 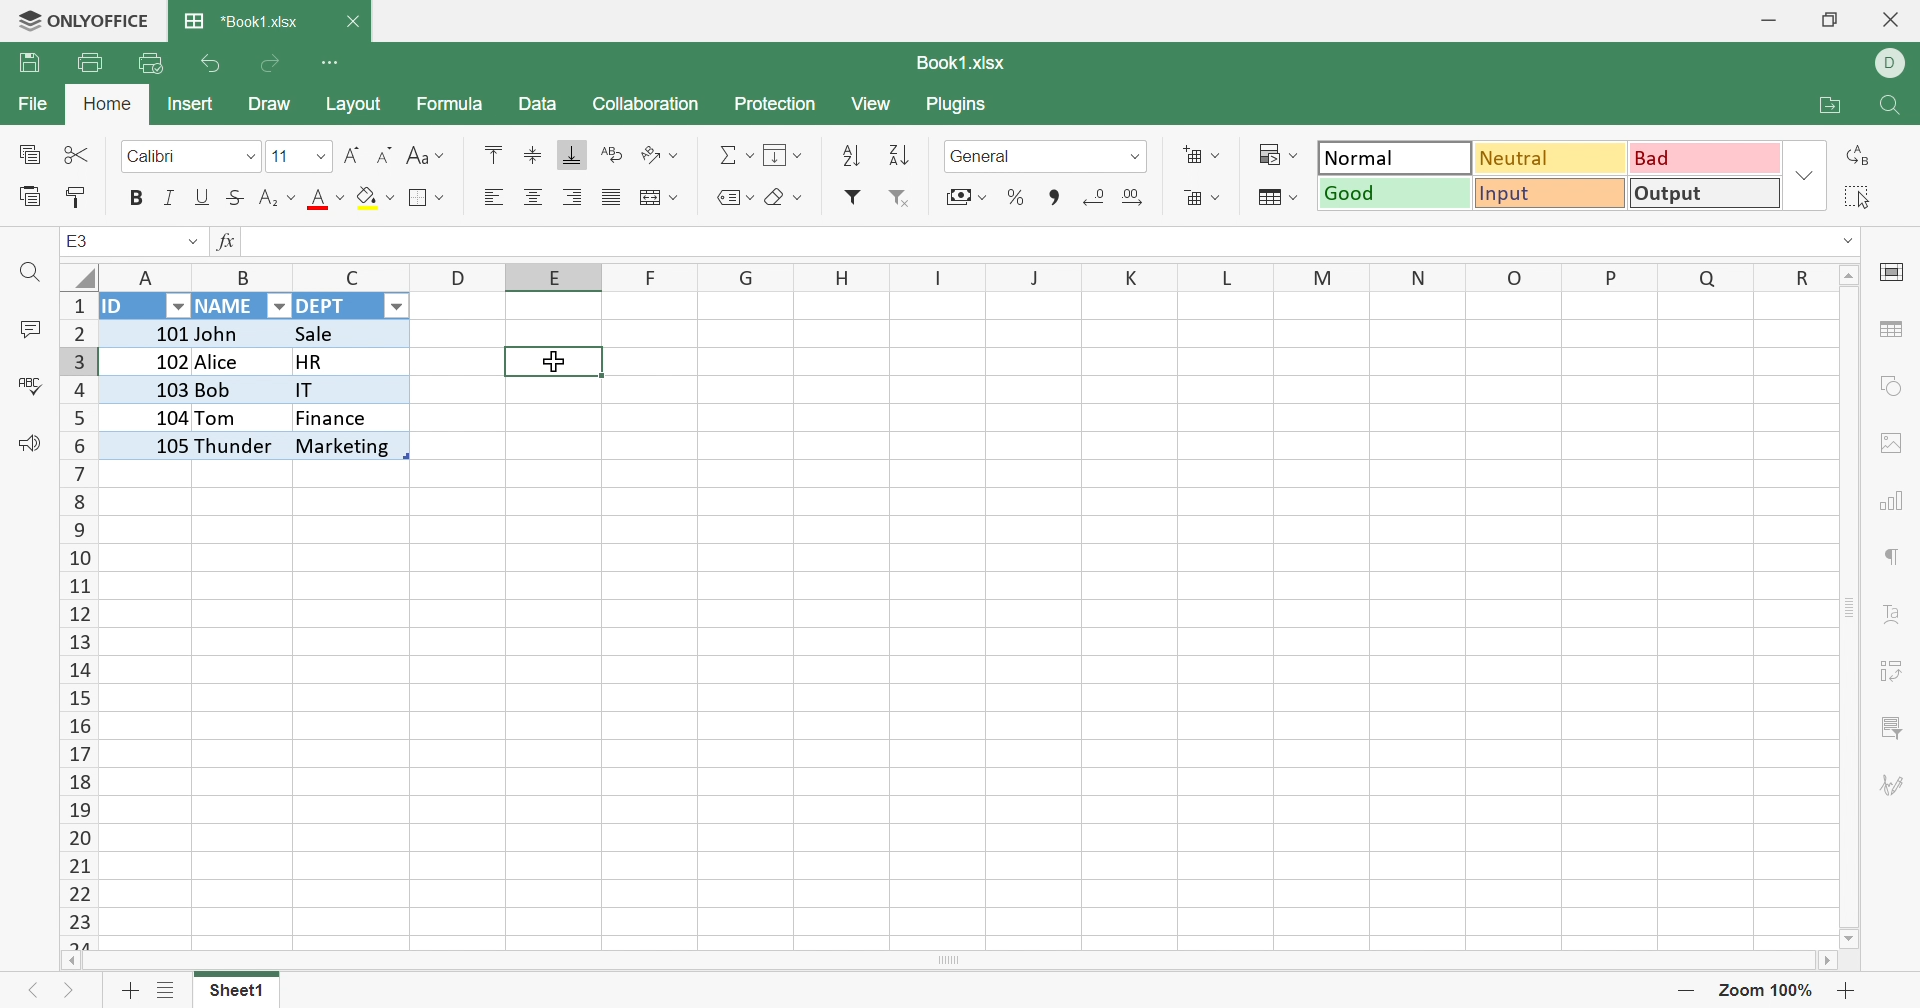 What do you see at coordinates (573, 197) in the screenshot?
I see `Align Right` at bounding box center [573, 197].